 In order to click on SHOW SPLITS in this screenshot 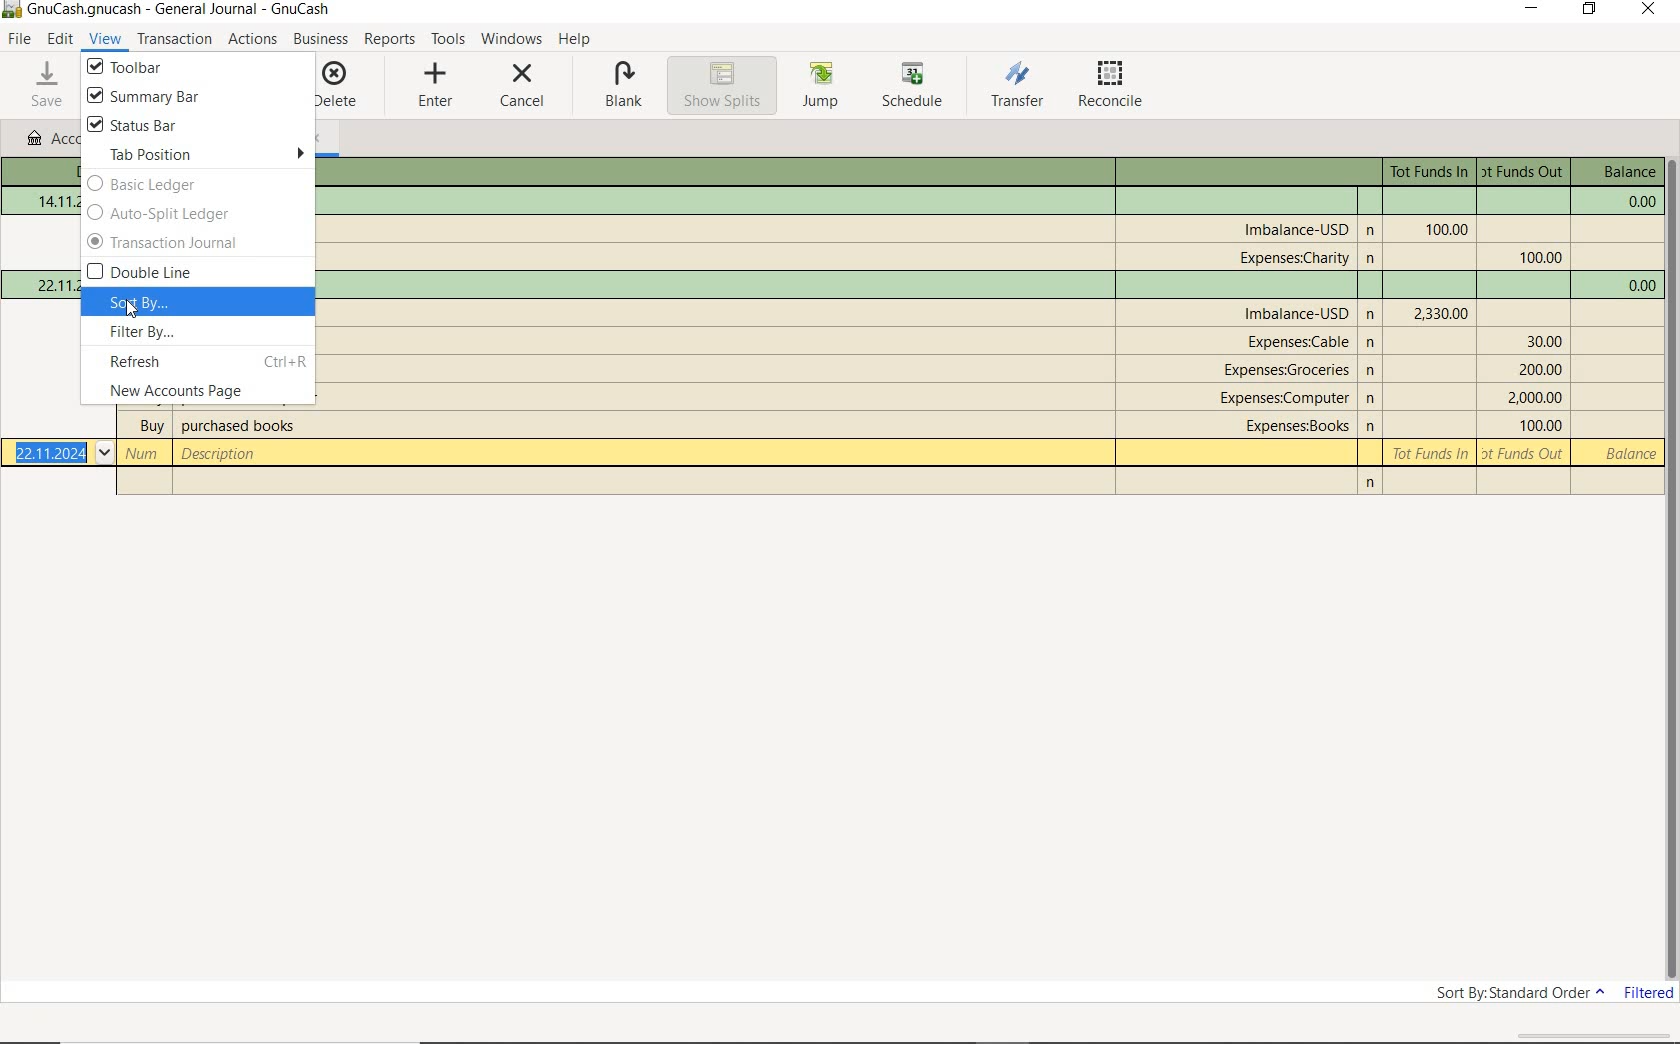, I will do `click(723, 85)`.